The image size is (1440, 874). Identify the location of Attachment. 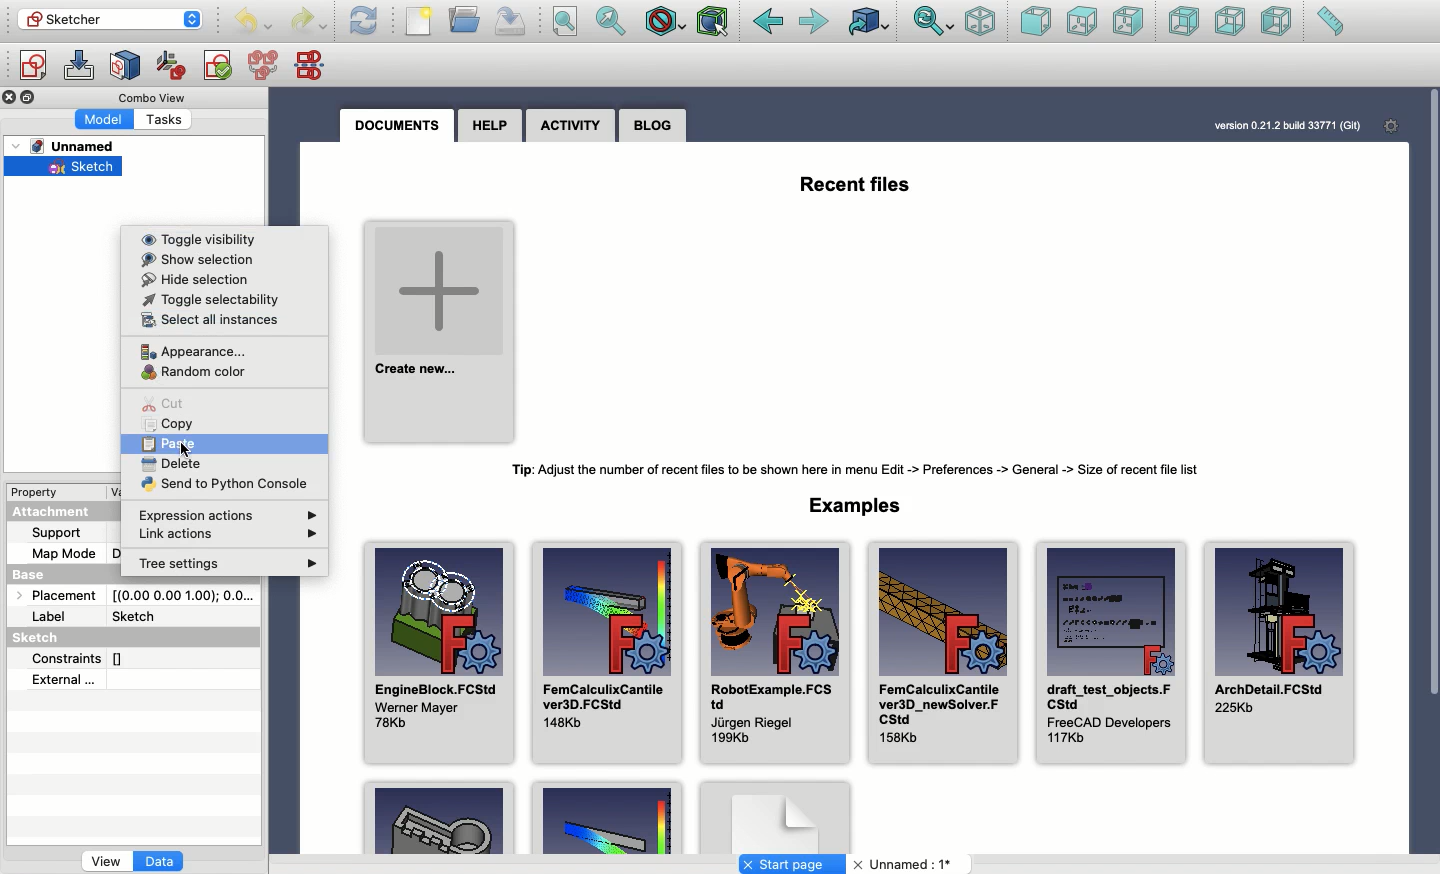
(56, 513).